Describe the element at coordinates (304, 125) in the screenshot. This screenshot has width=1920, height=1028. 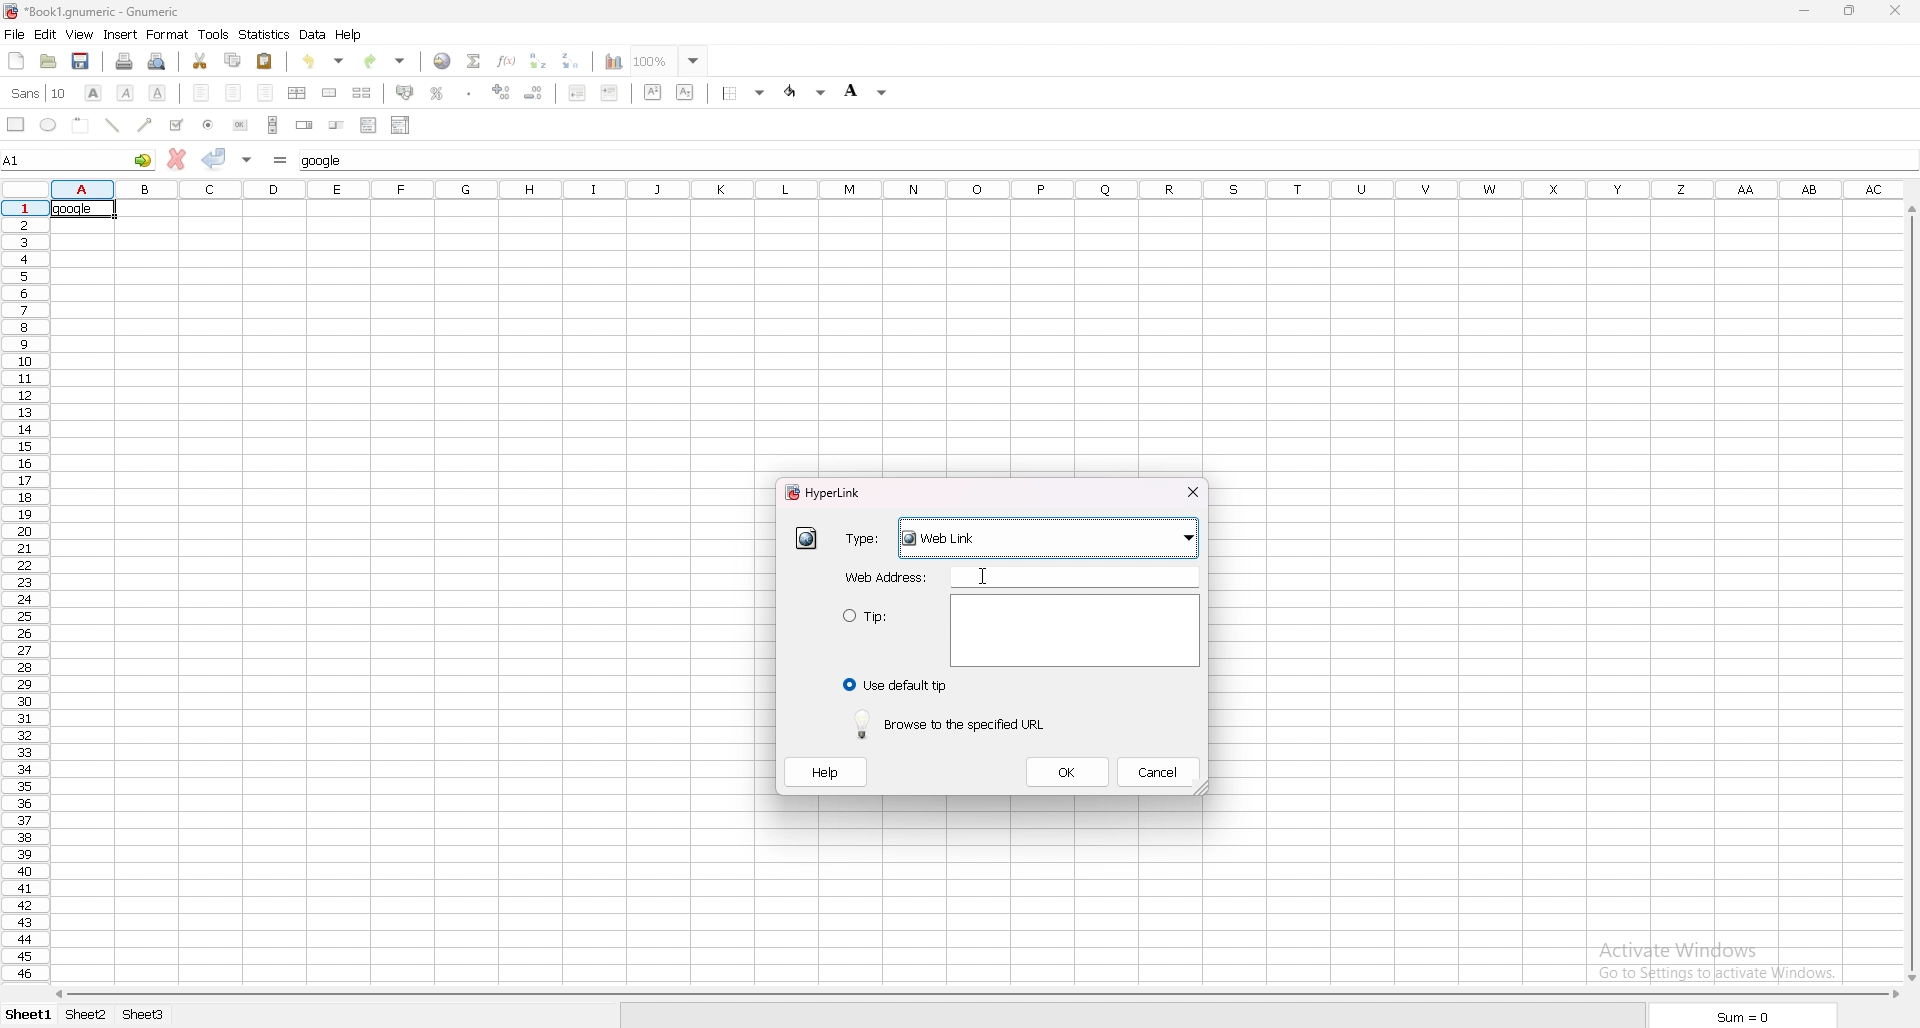
I see `spin button` at that location.